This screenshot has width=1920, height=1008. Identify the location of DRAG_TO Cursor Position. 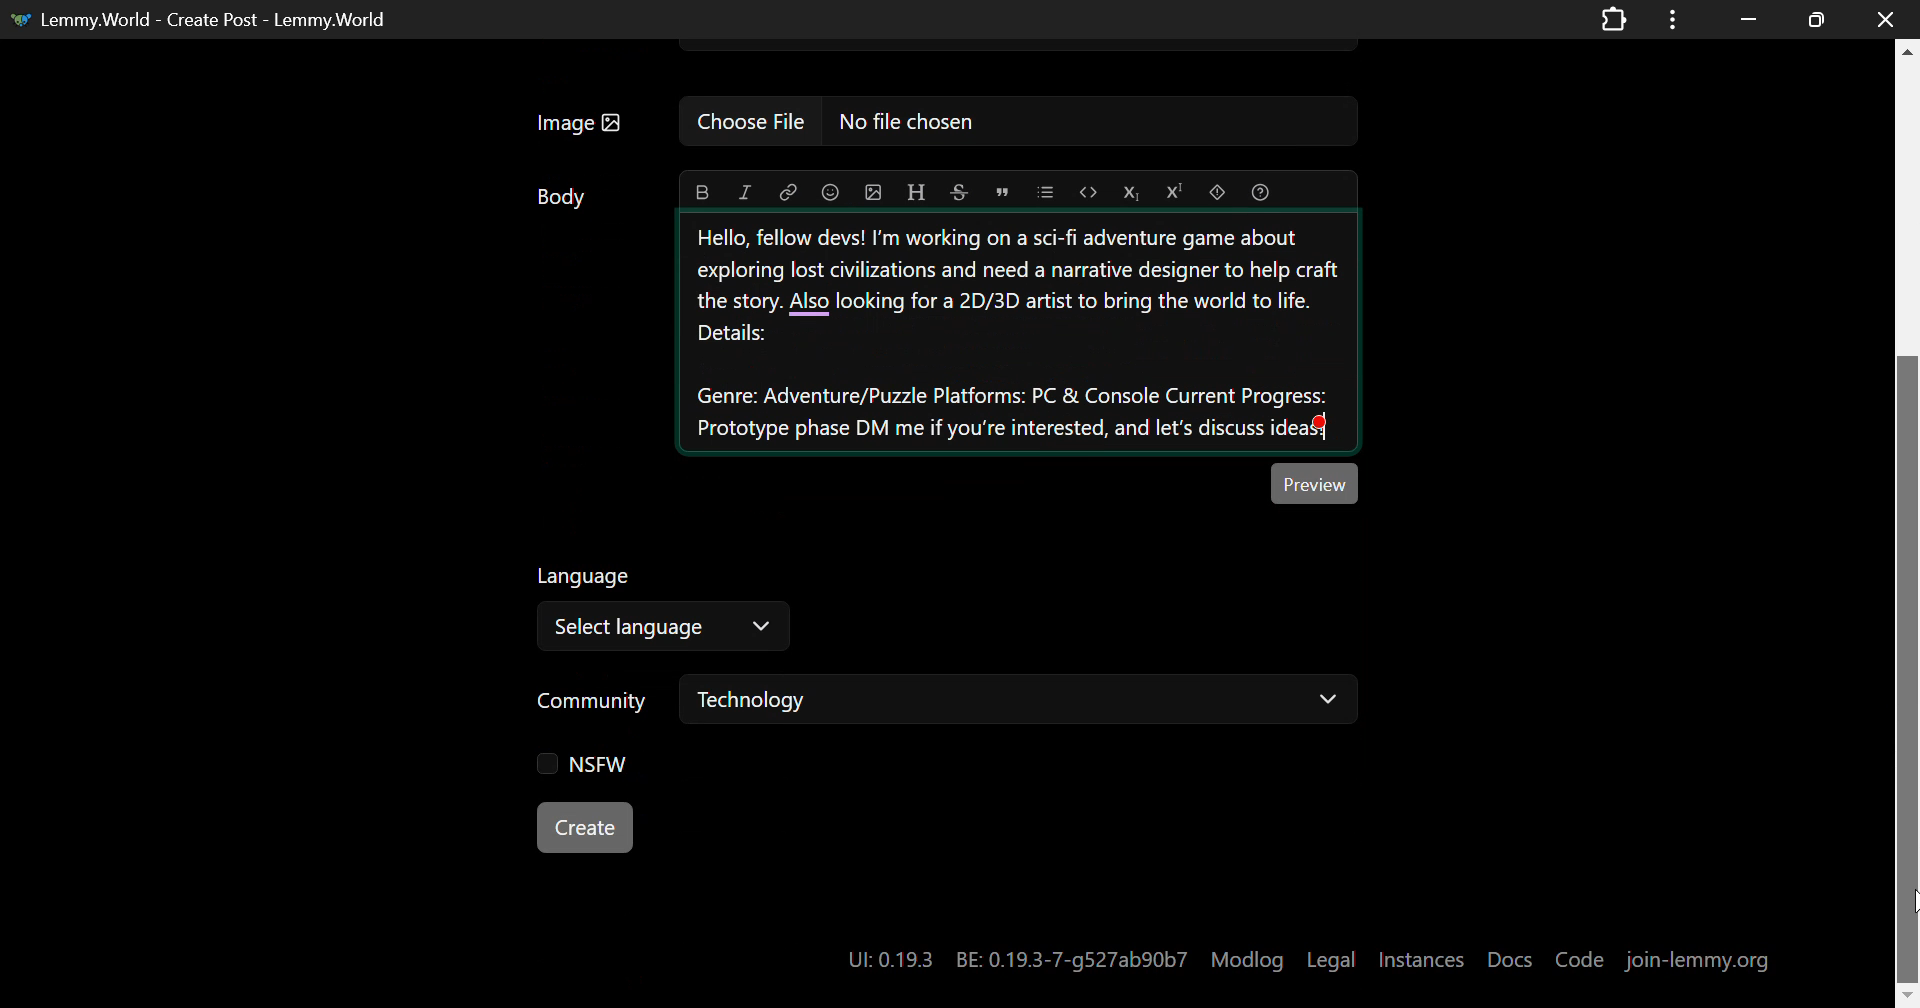
(1904, 905).